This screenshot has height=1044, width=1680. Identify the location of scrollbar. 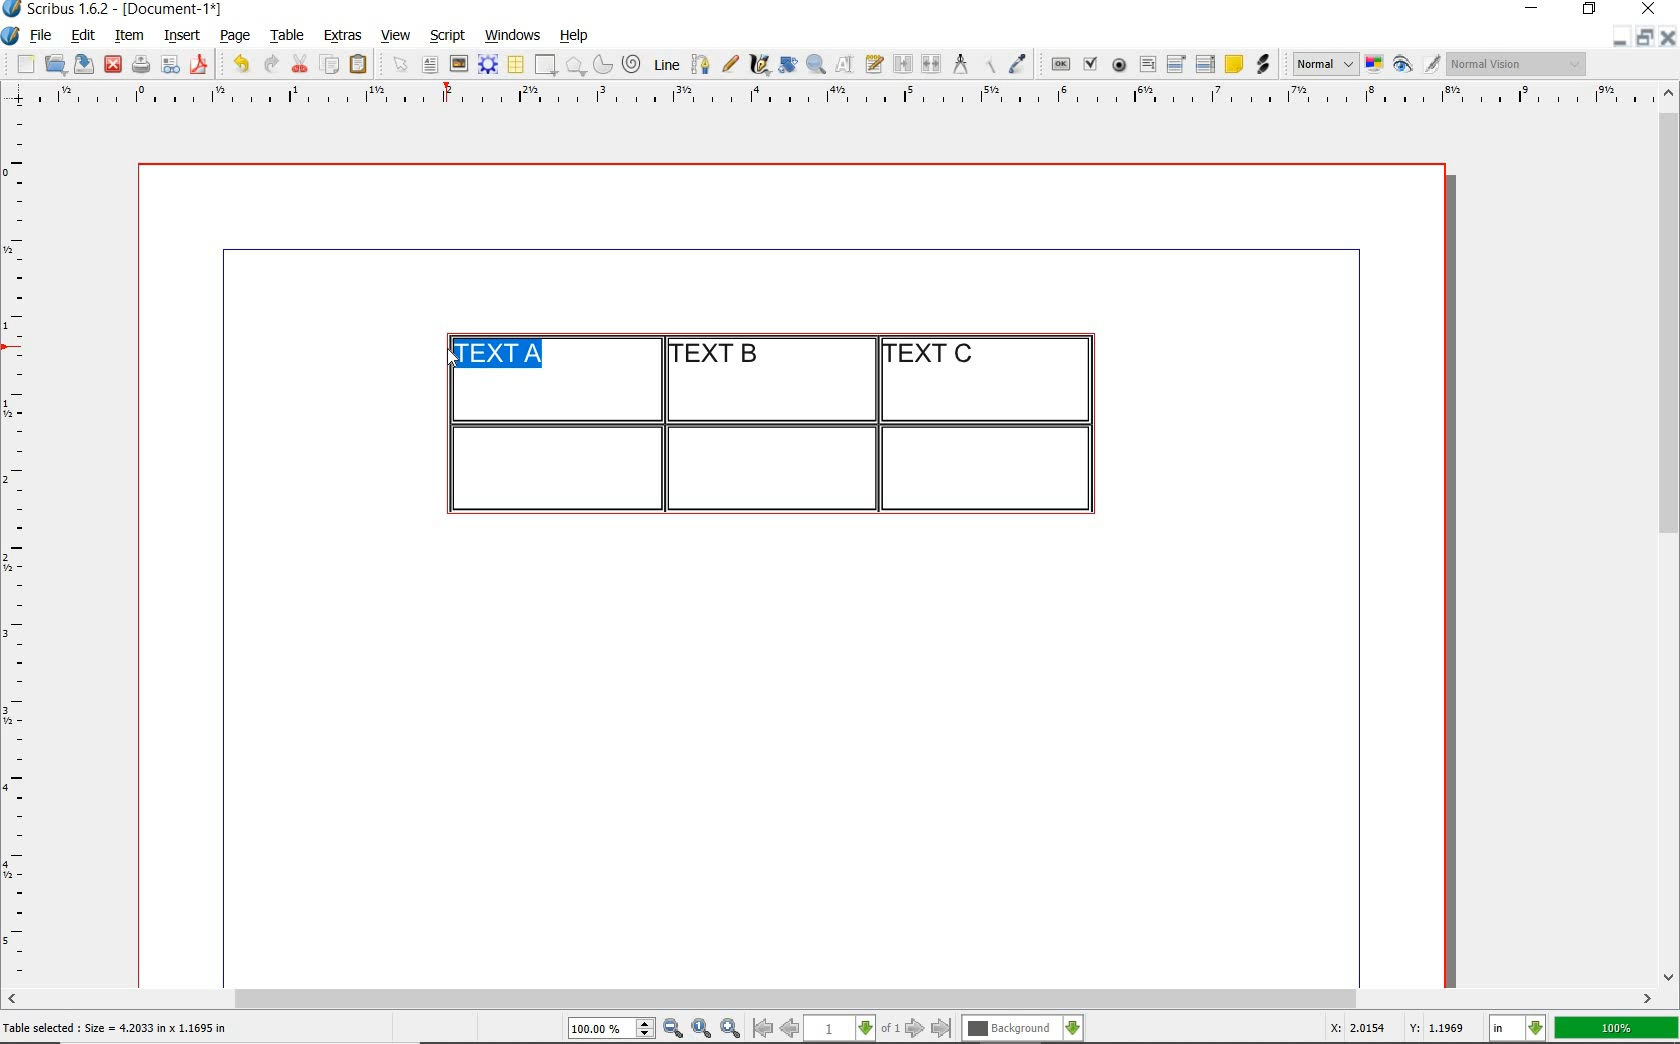
(830, 1001).